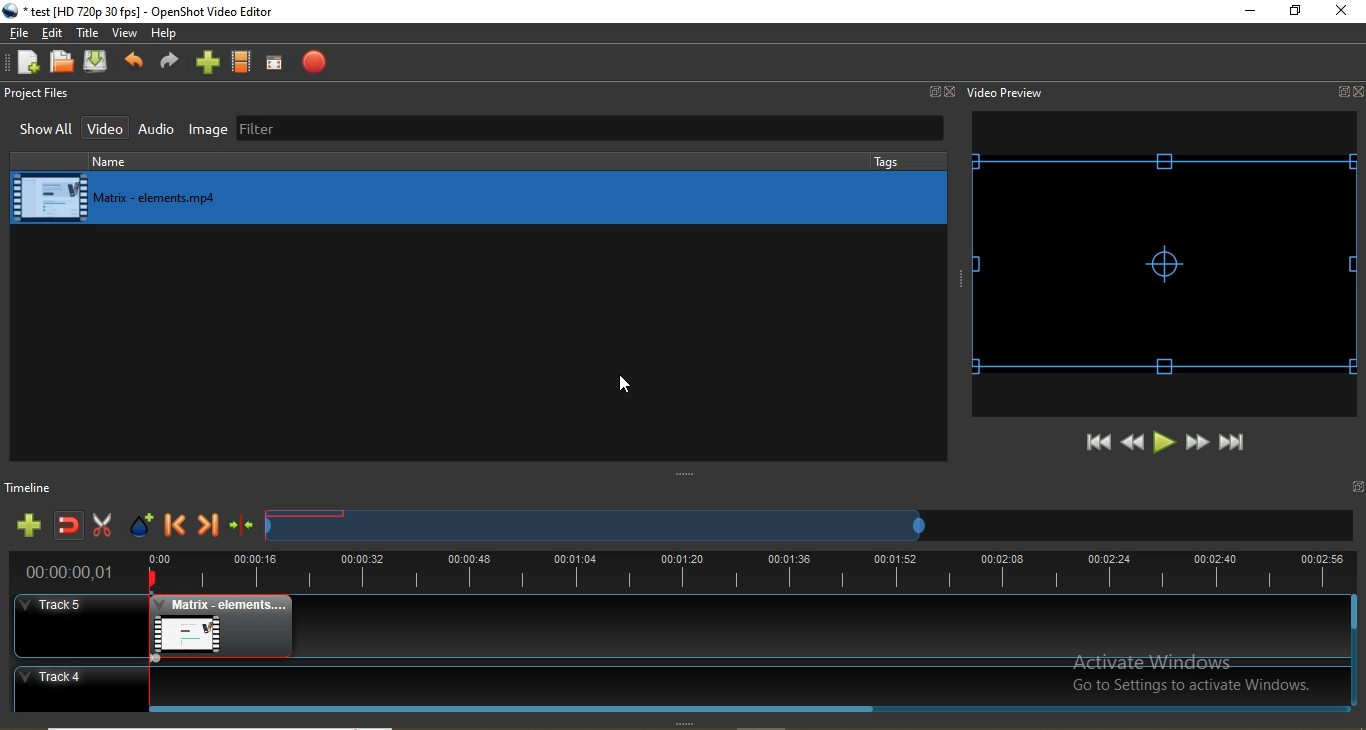 The height and width of the screenshot is (730, 1366). I want to click on Rewind , so click(1133, 441).